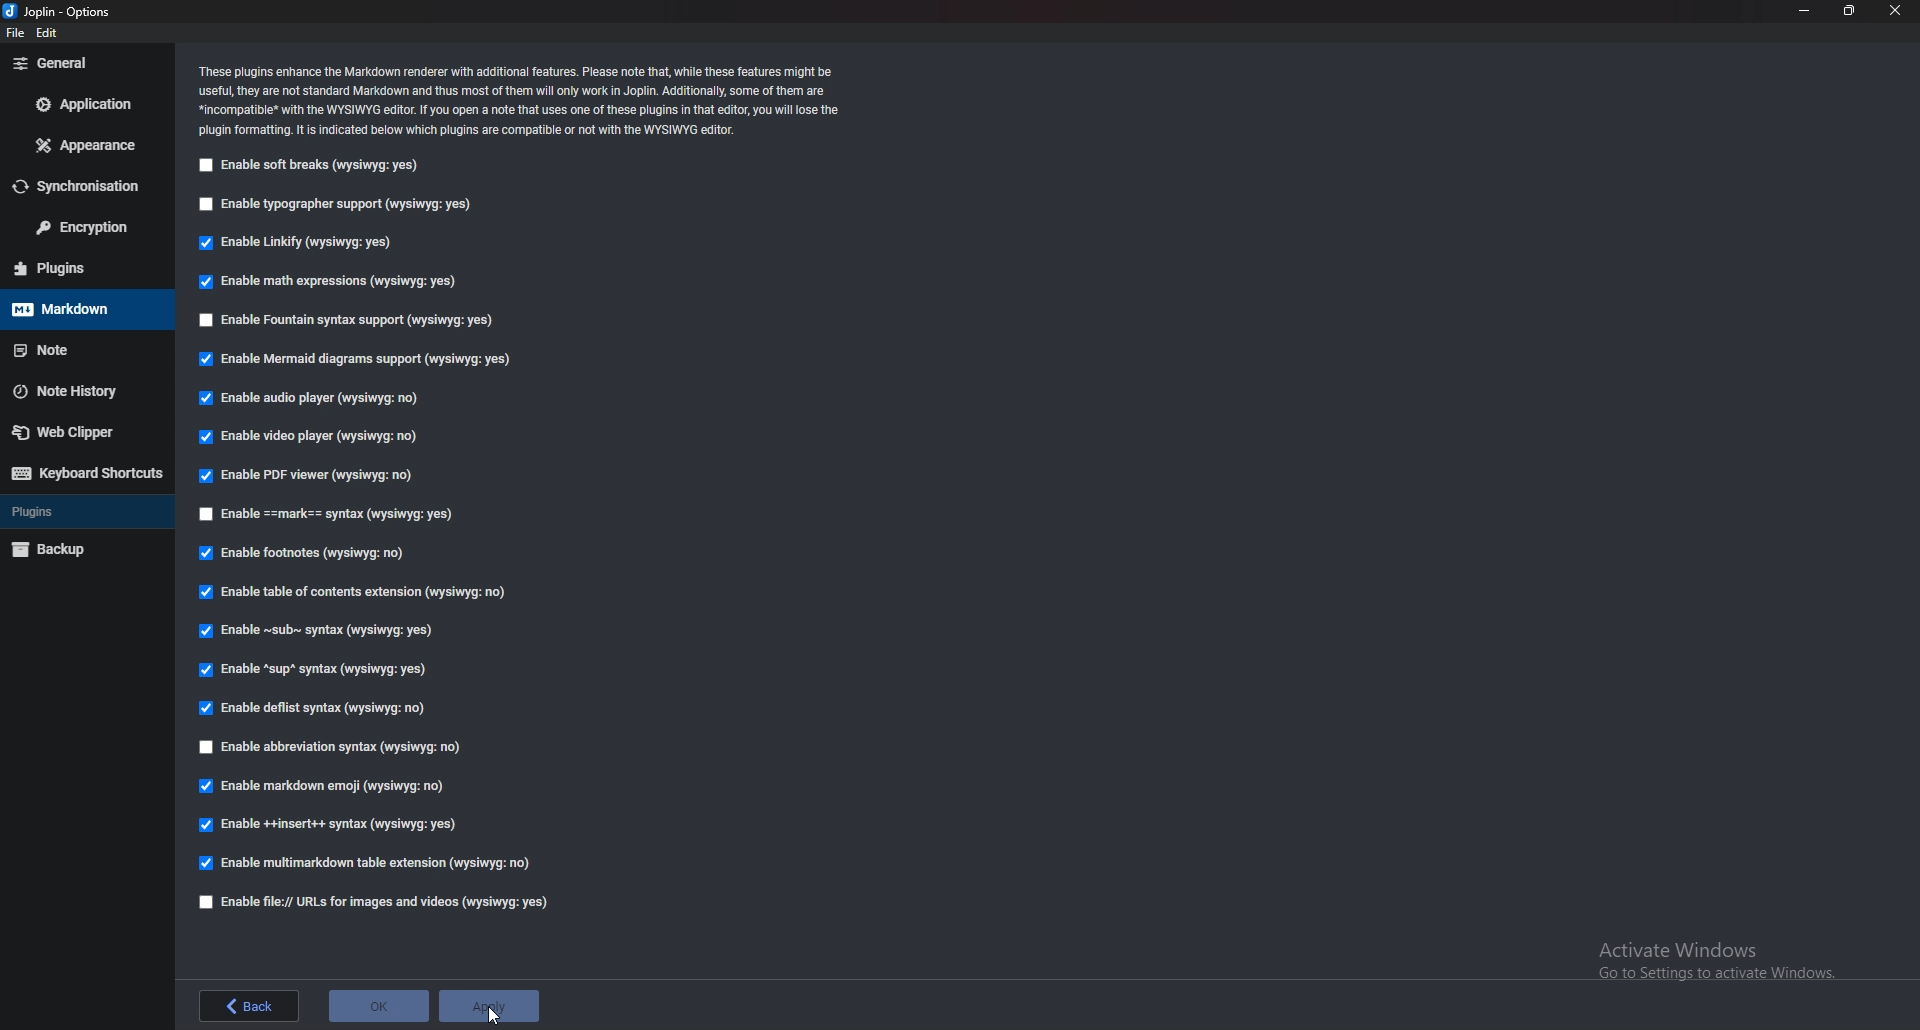 This screenshot has width=1920, height=1030. I want to click on Back up, so click(81, 552).